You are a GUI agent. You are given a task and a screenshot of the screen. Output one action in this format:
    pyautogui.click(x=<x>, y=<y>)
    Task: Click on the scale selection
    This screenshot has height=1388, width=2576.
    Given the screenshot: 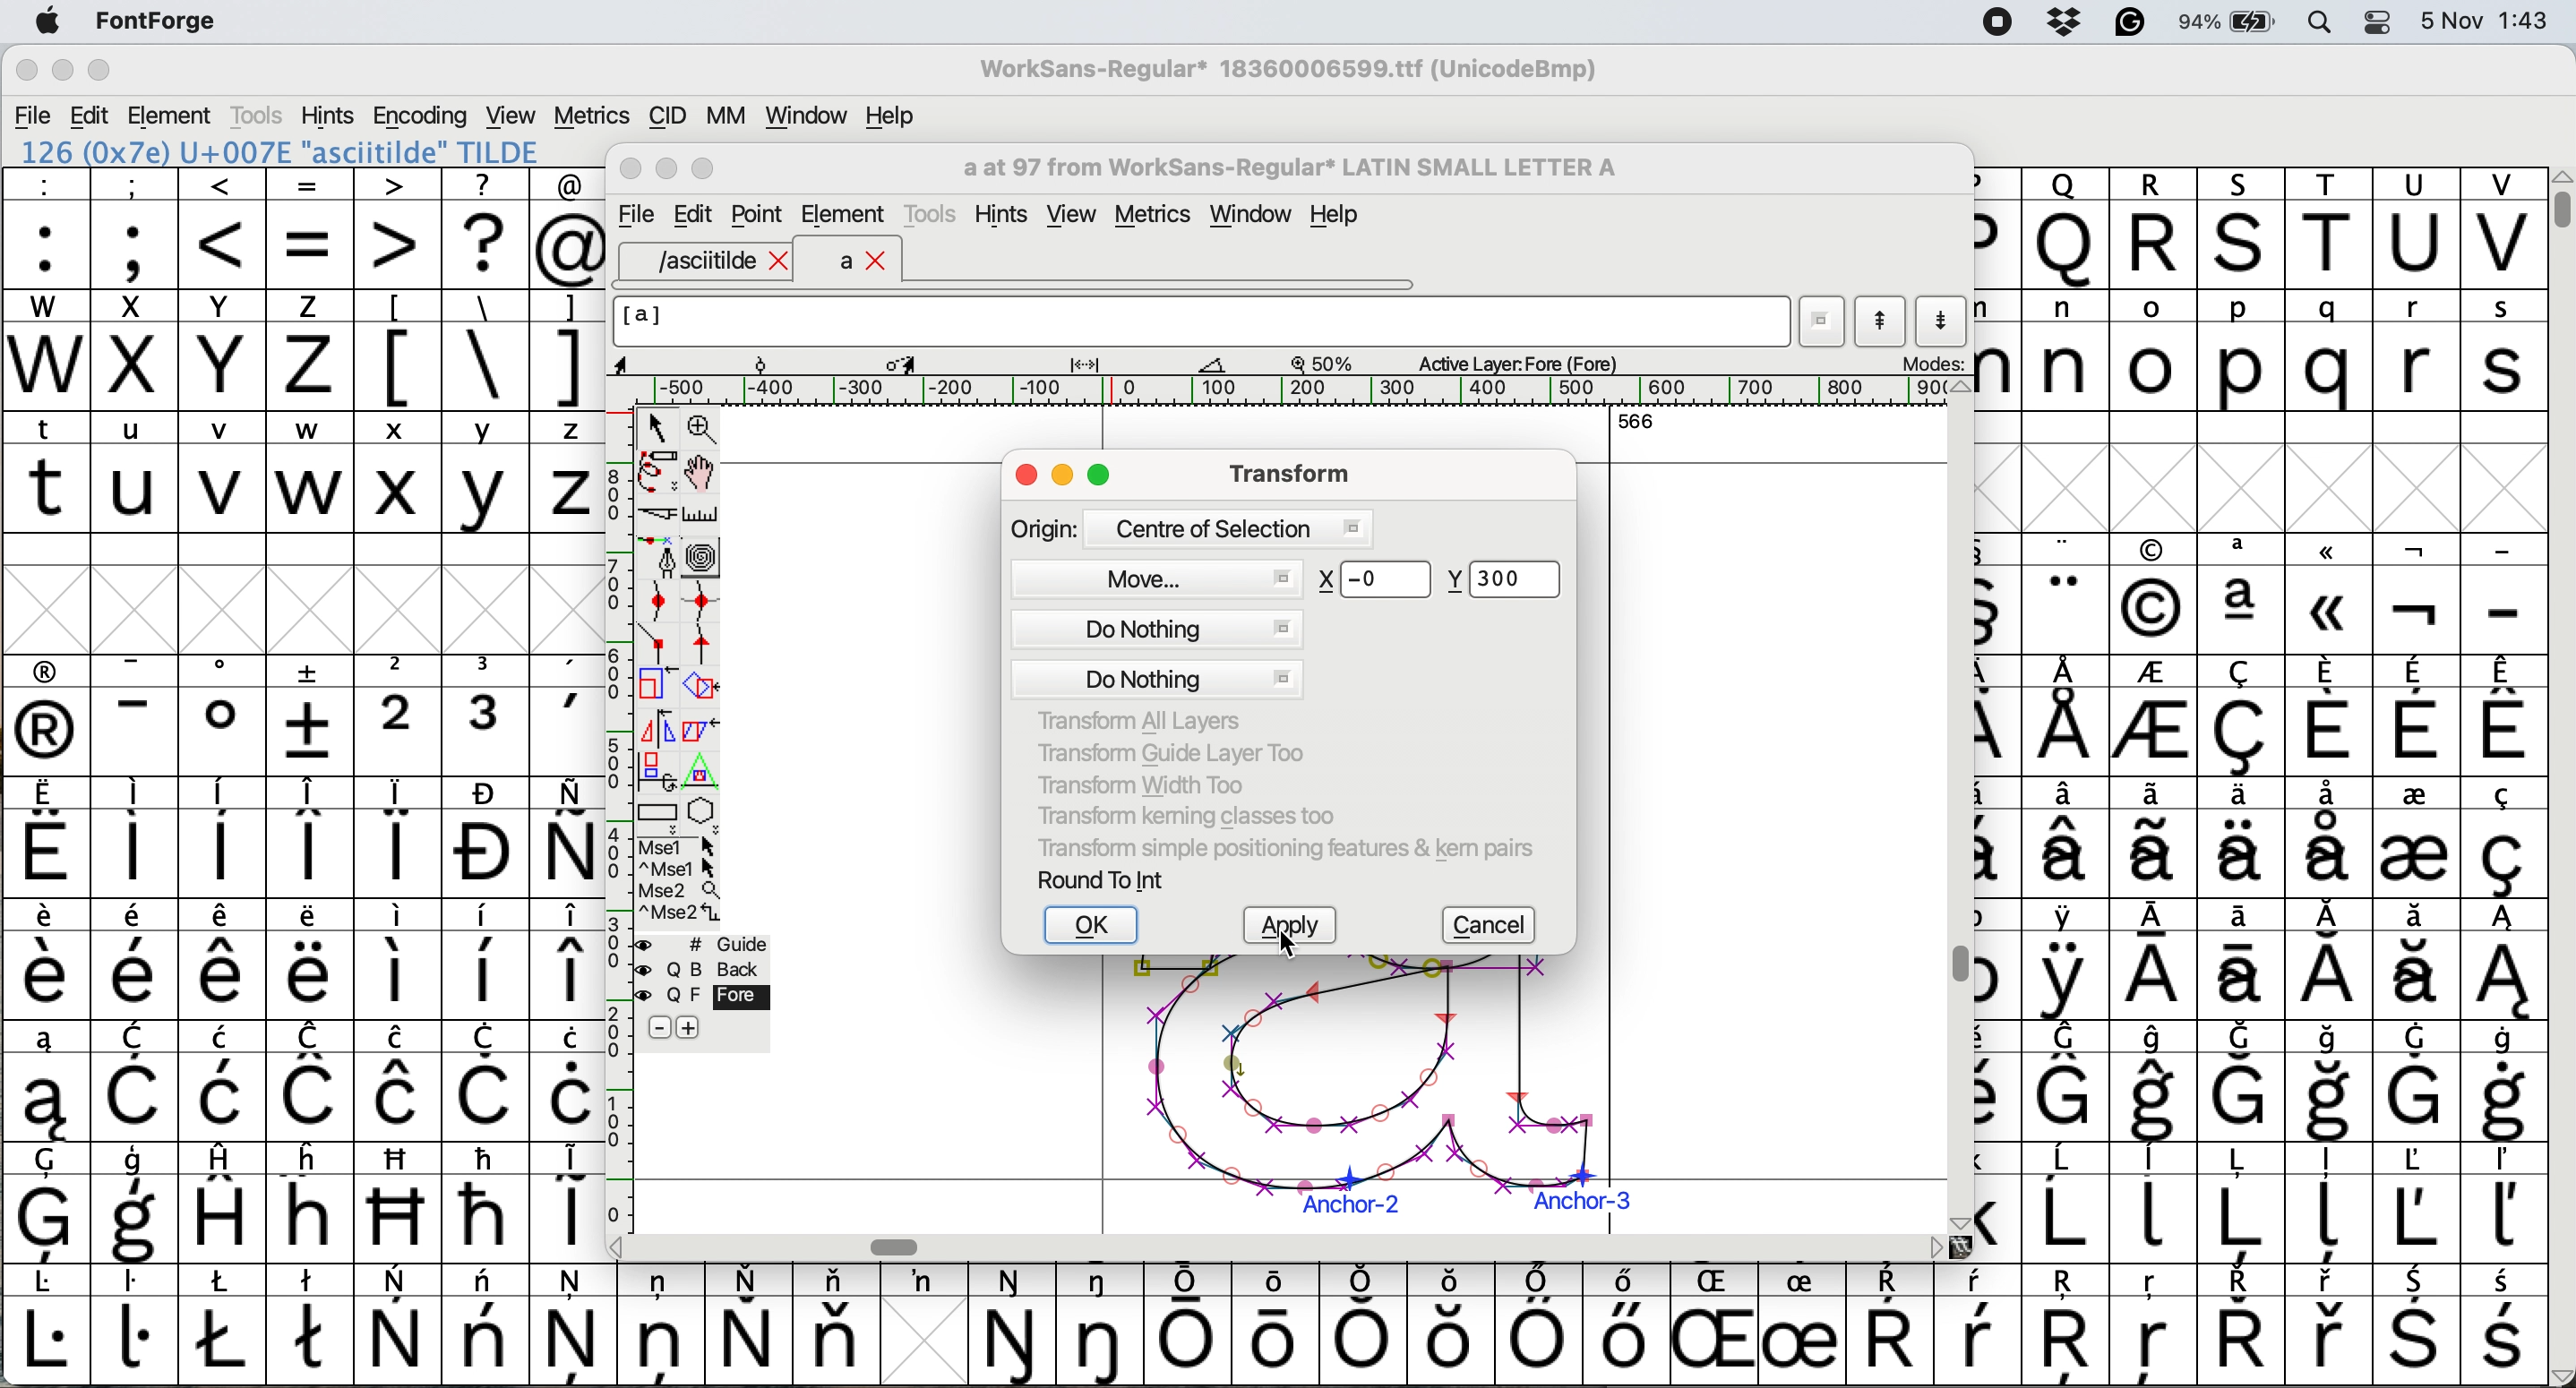 What is the action you would take?
    pyautogui.click(x=659, y=683)
    